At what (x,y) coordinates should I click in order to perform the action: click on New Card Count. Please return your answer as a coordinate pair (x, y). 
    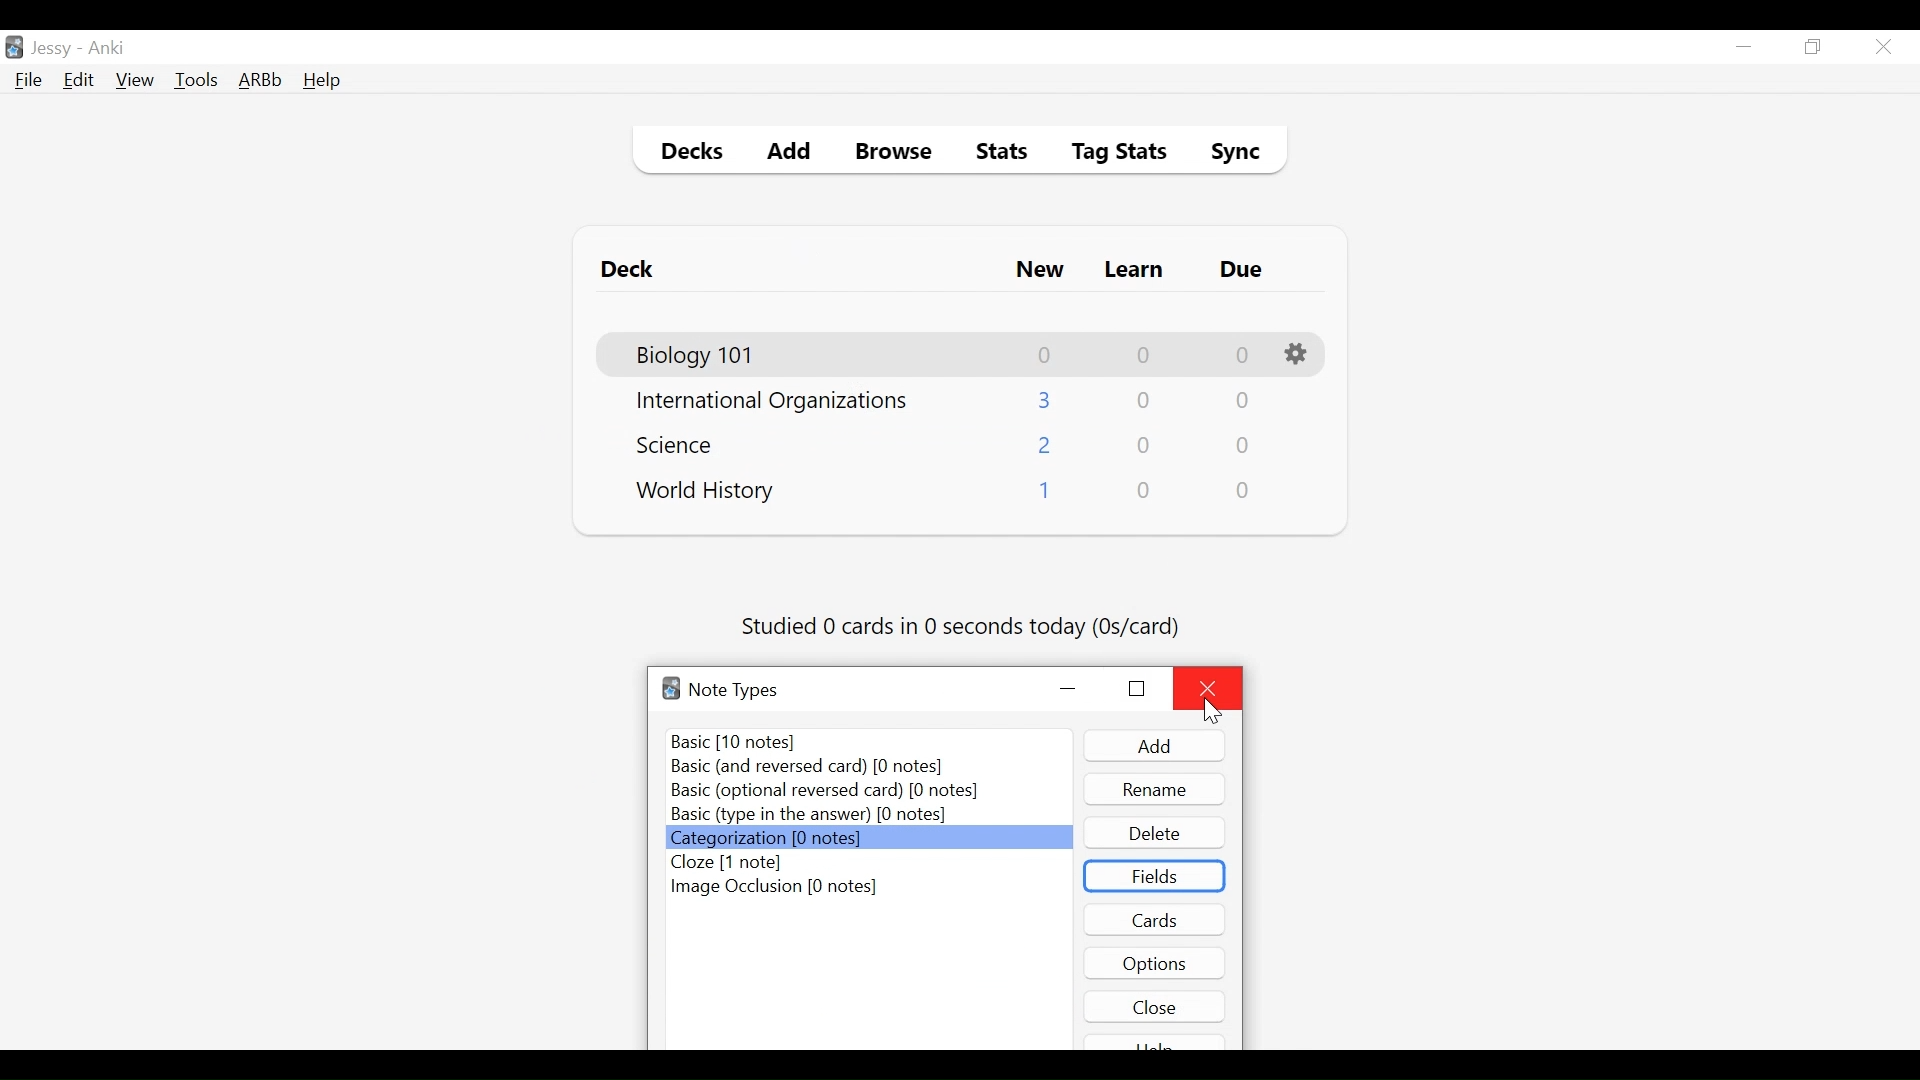
    Looking at the image, I should click on (1046, 355).